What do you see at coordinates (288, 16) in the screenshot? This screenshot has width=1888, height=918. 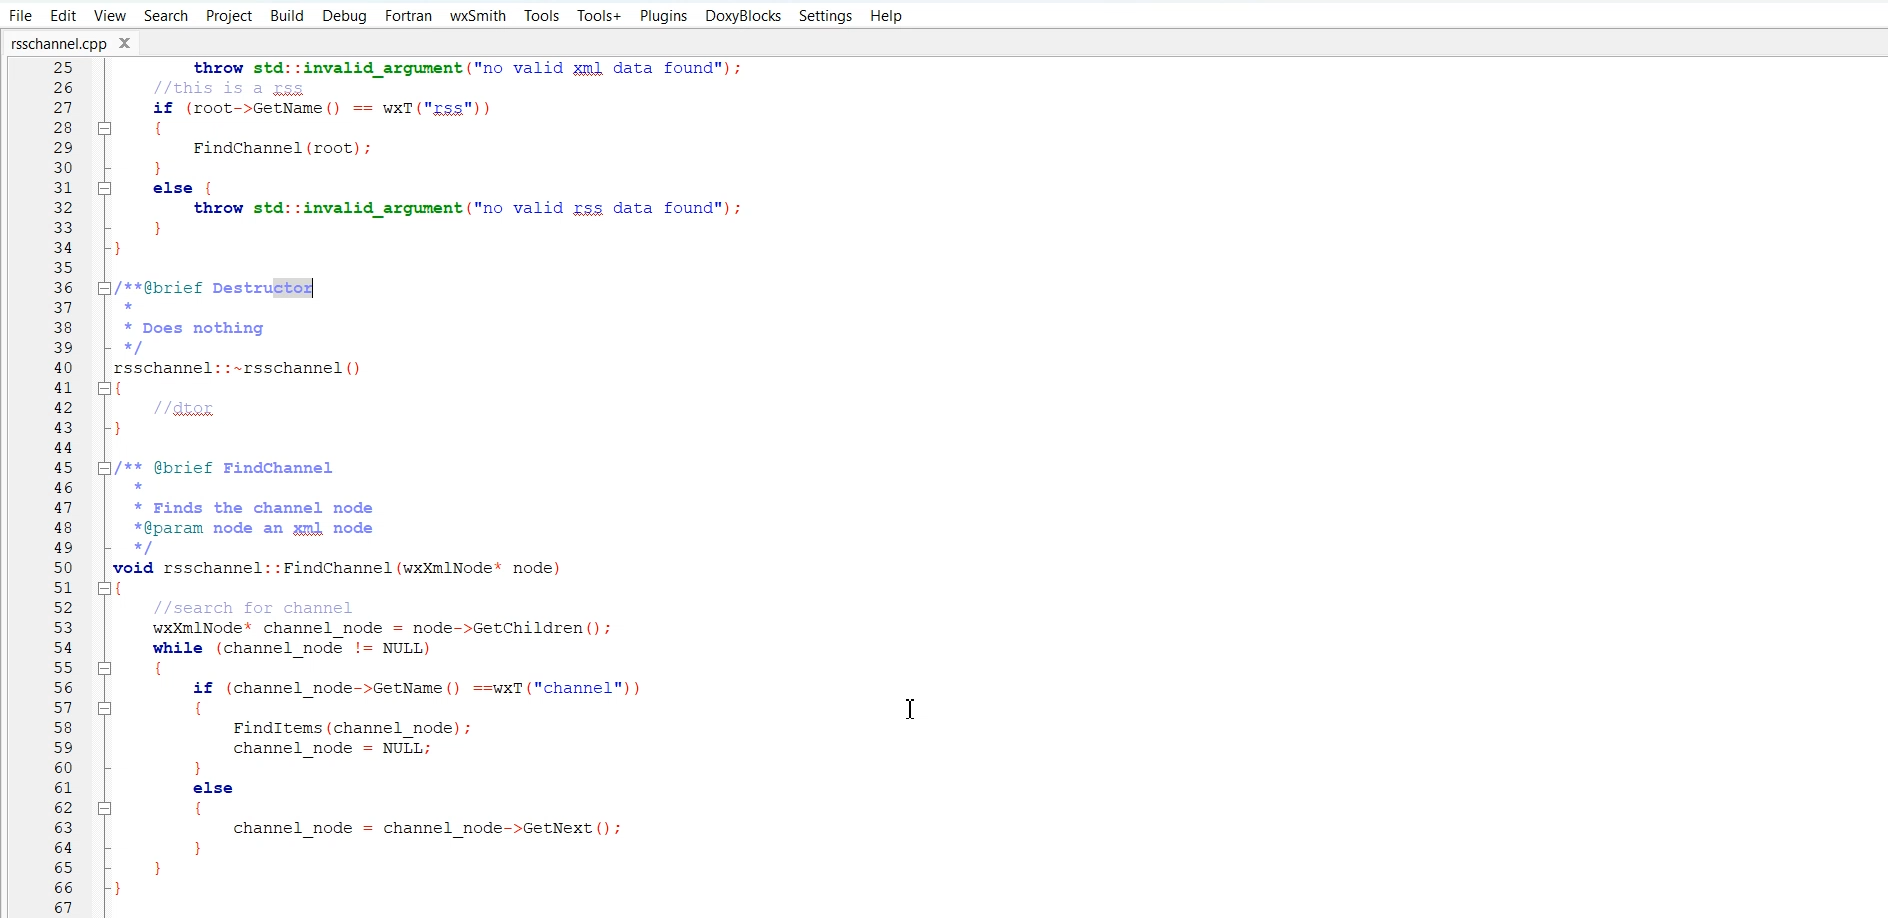 I see `Build` at bounding box center [288, 16].